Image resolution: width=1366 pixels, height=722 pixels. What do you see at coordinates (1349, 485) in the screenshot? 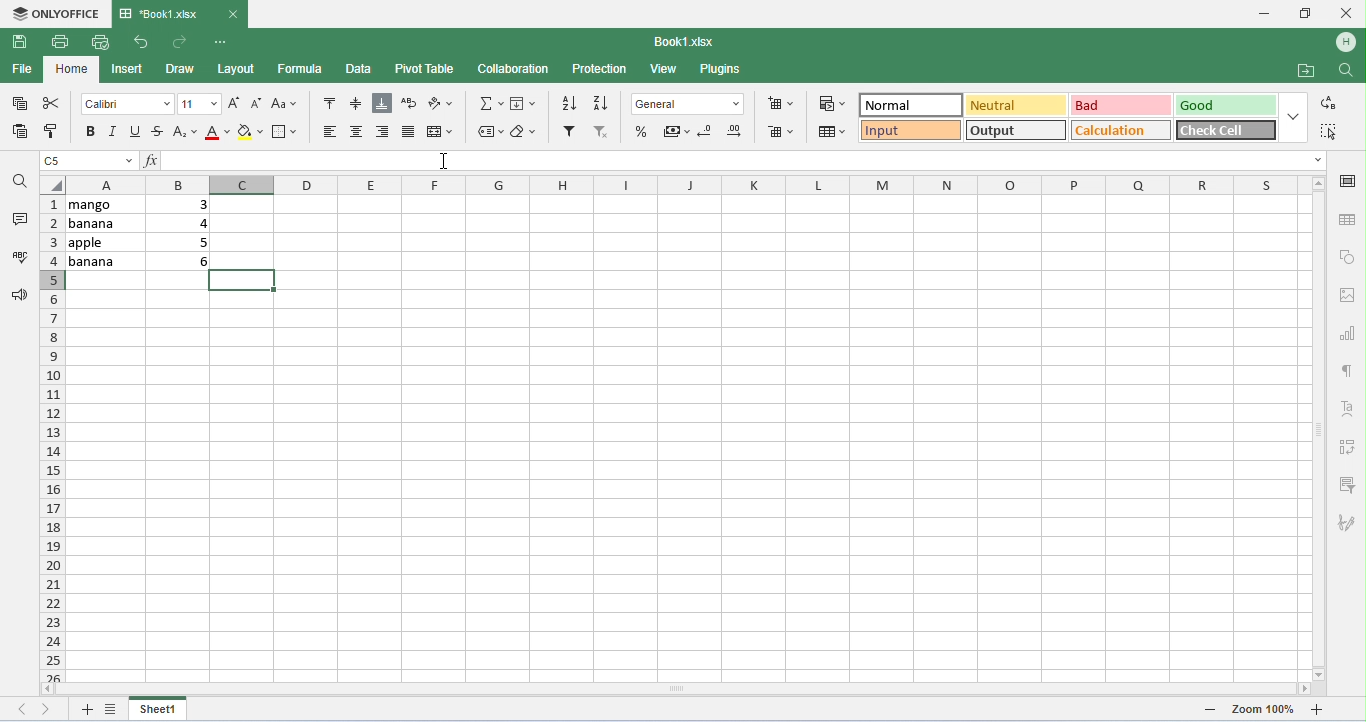
I see `slicer` at bounding box center [1349, 485].